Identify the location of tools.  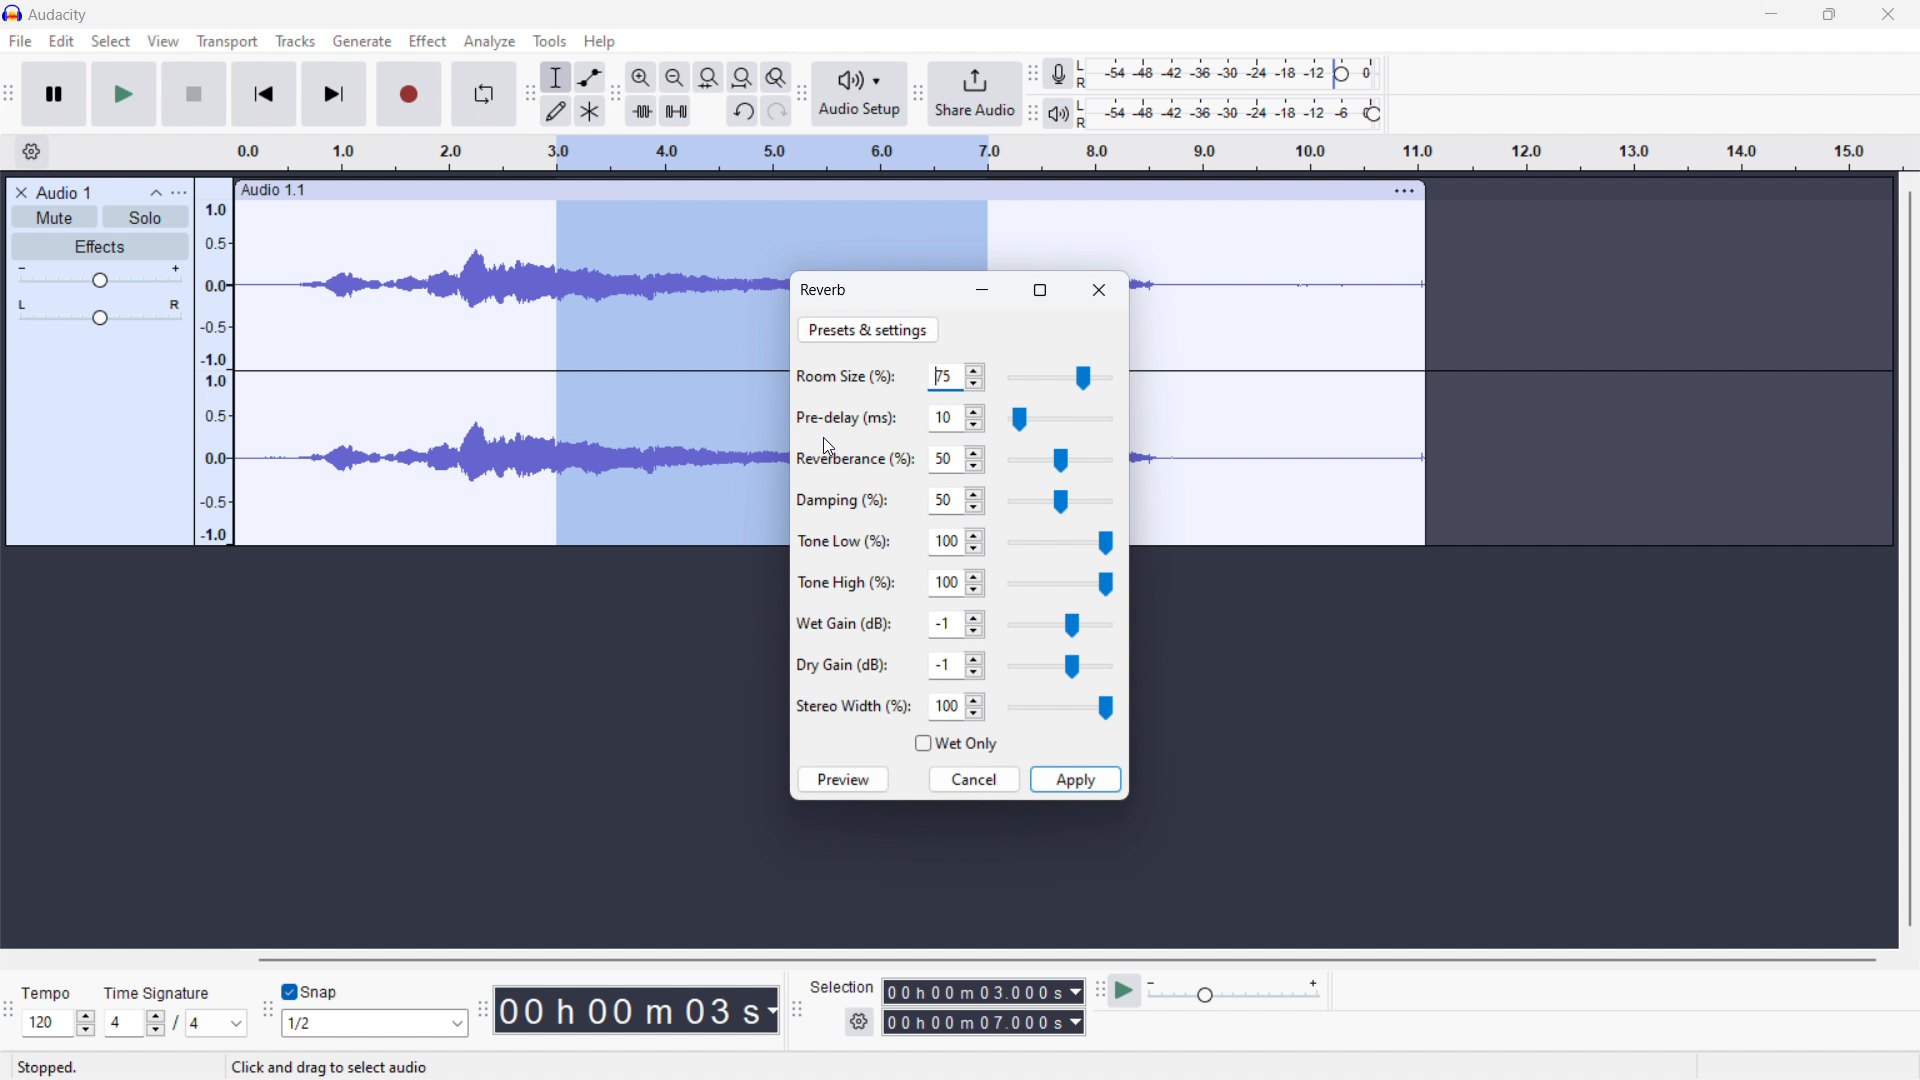
(551, 41).